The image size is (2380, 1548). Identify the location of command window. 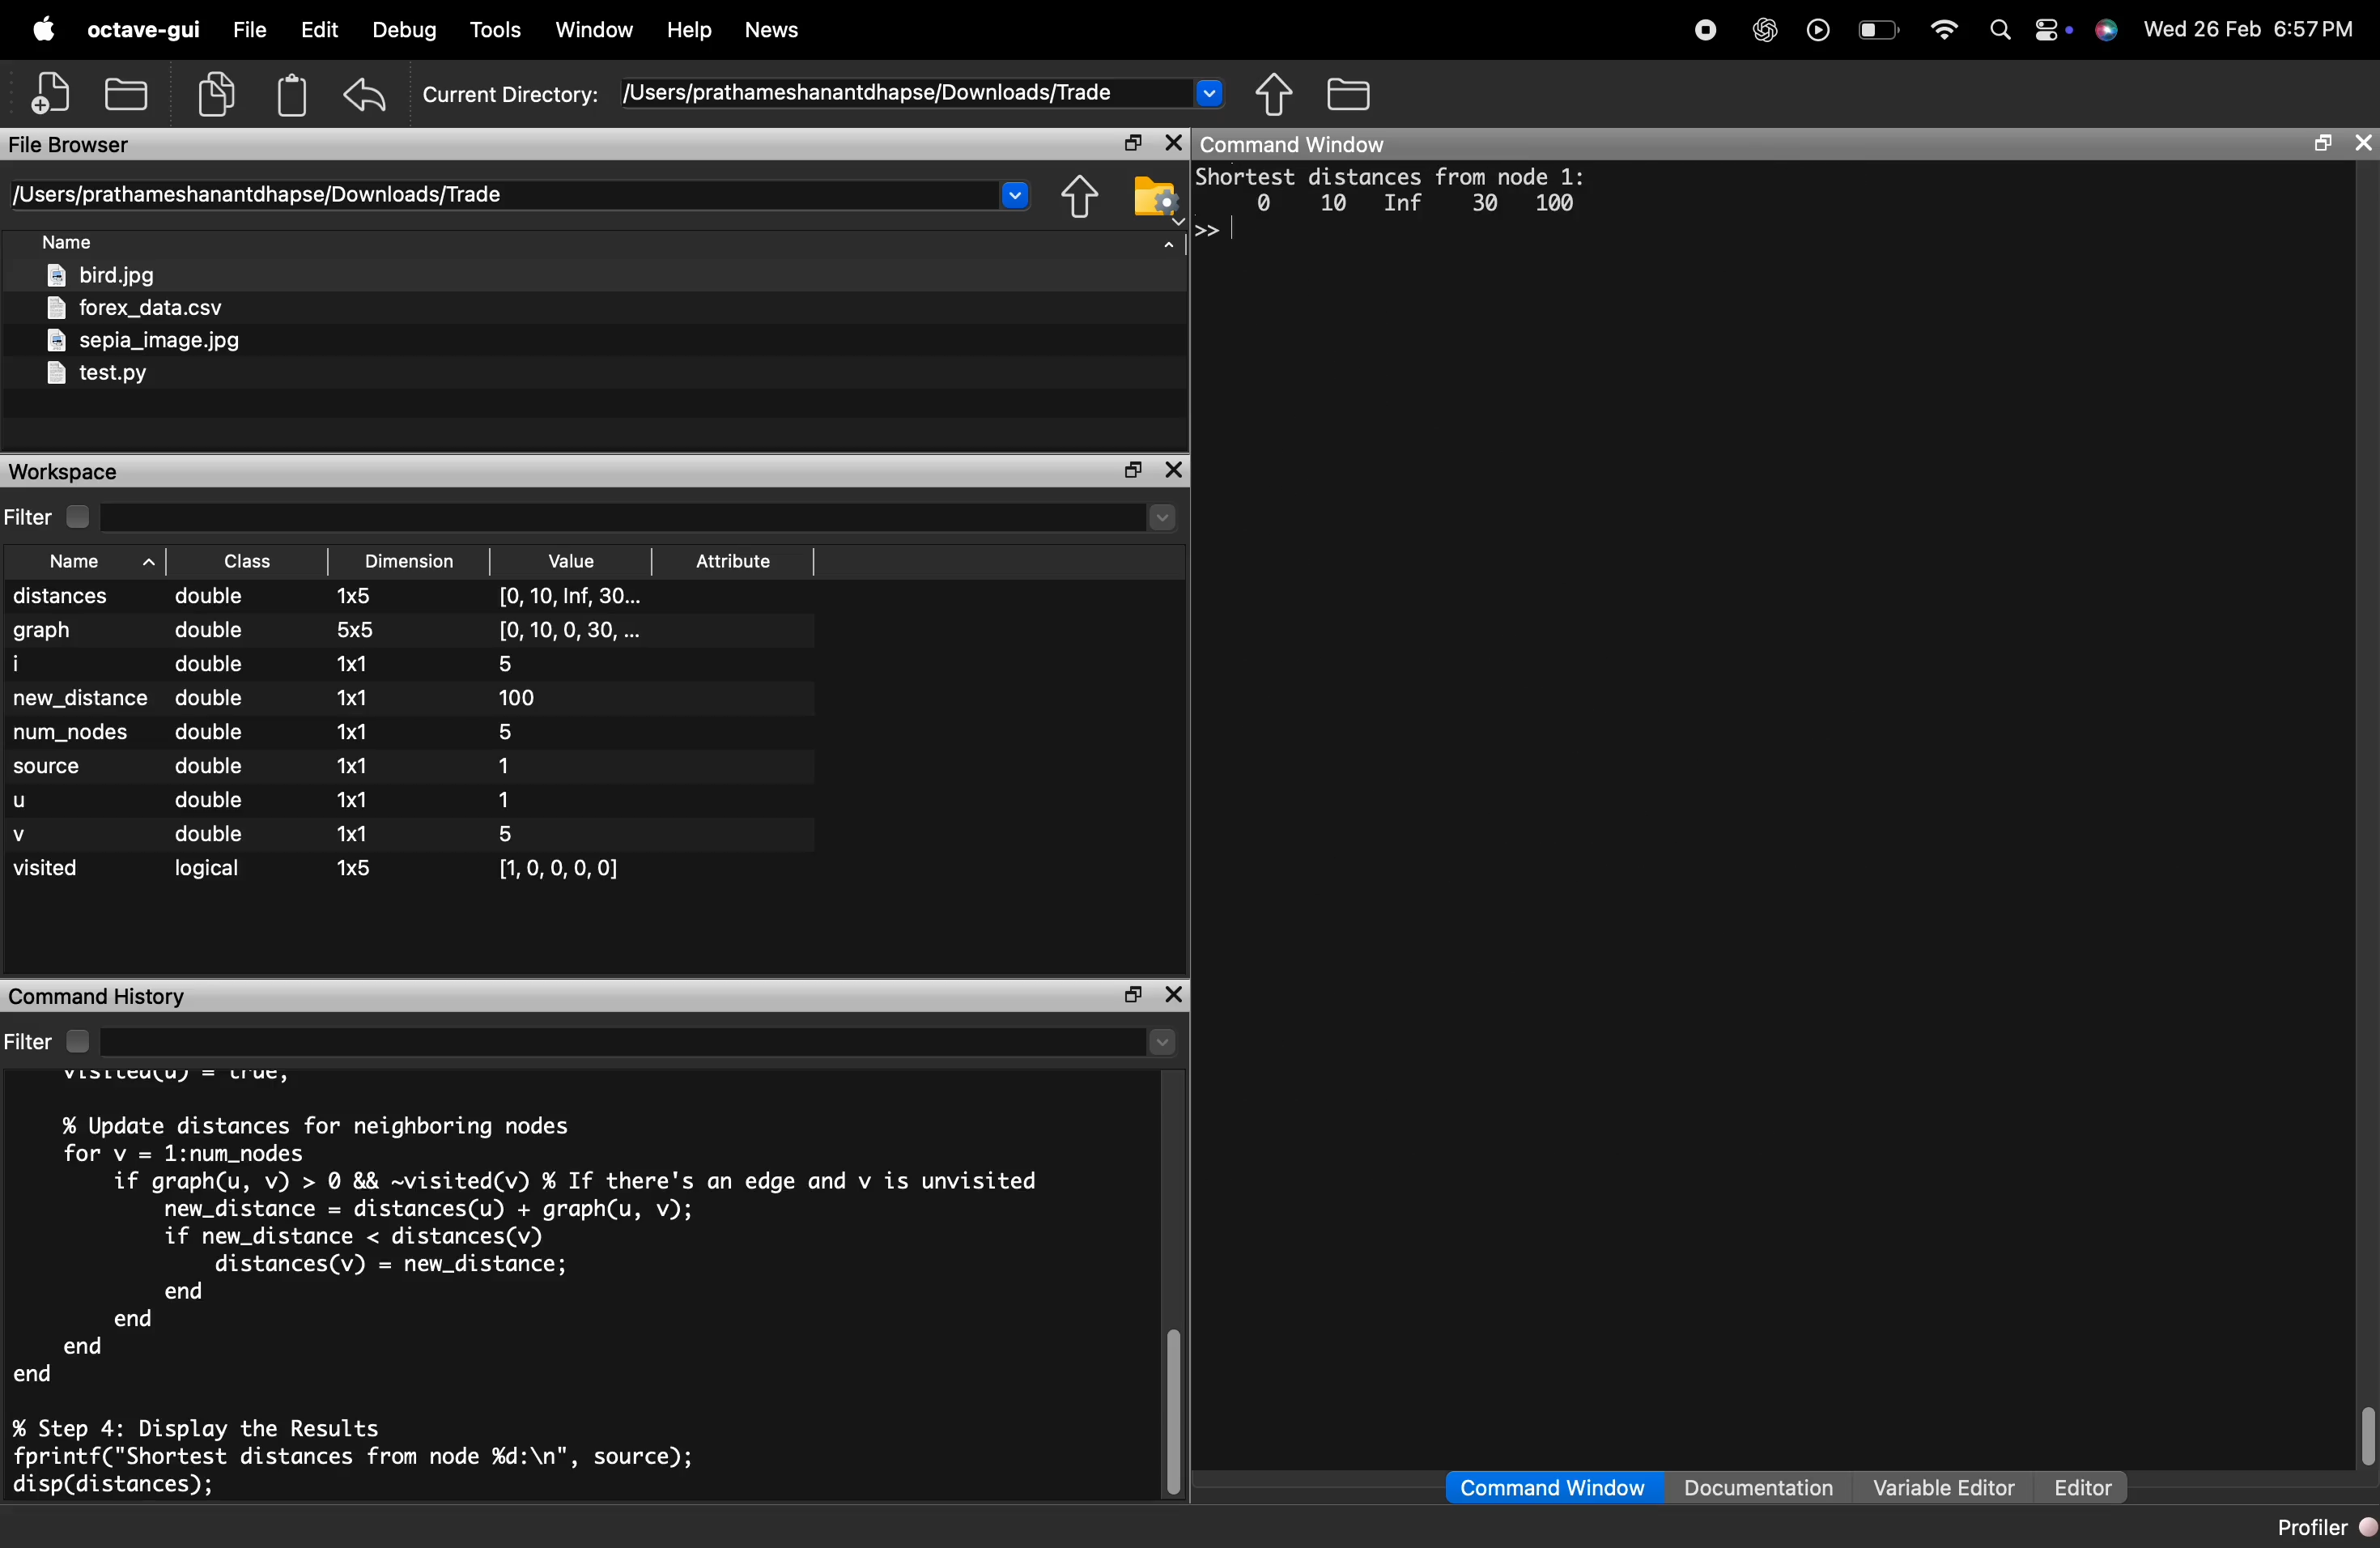
(1552, 1487).